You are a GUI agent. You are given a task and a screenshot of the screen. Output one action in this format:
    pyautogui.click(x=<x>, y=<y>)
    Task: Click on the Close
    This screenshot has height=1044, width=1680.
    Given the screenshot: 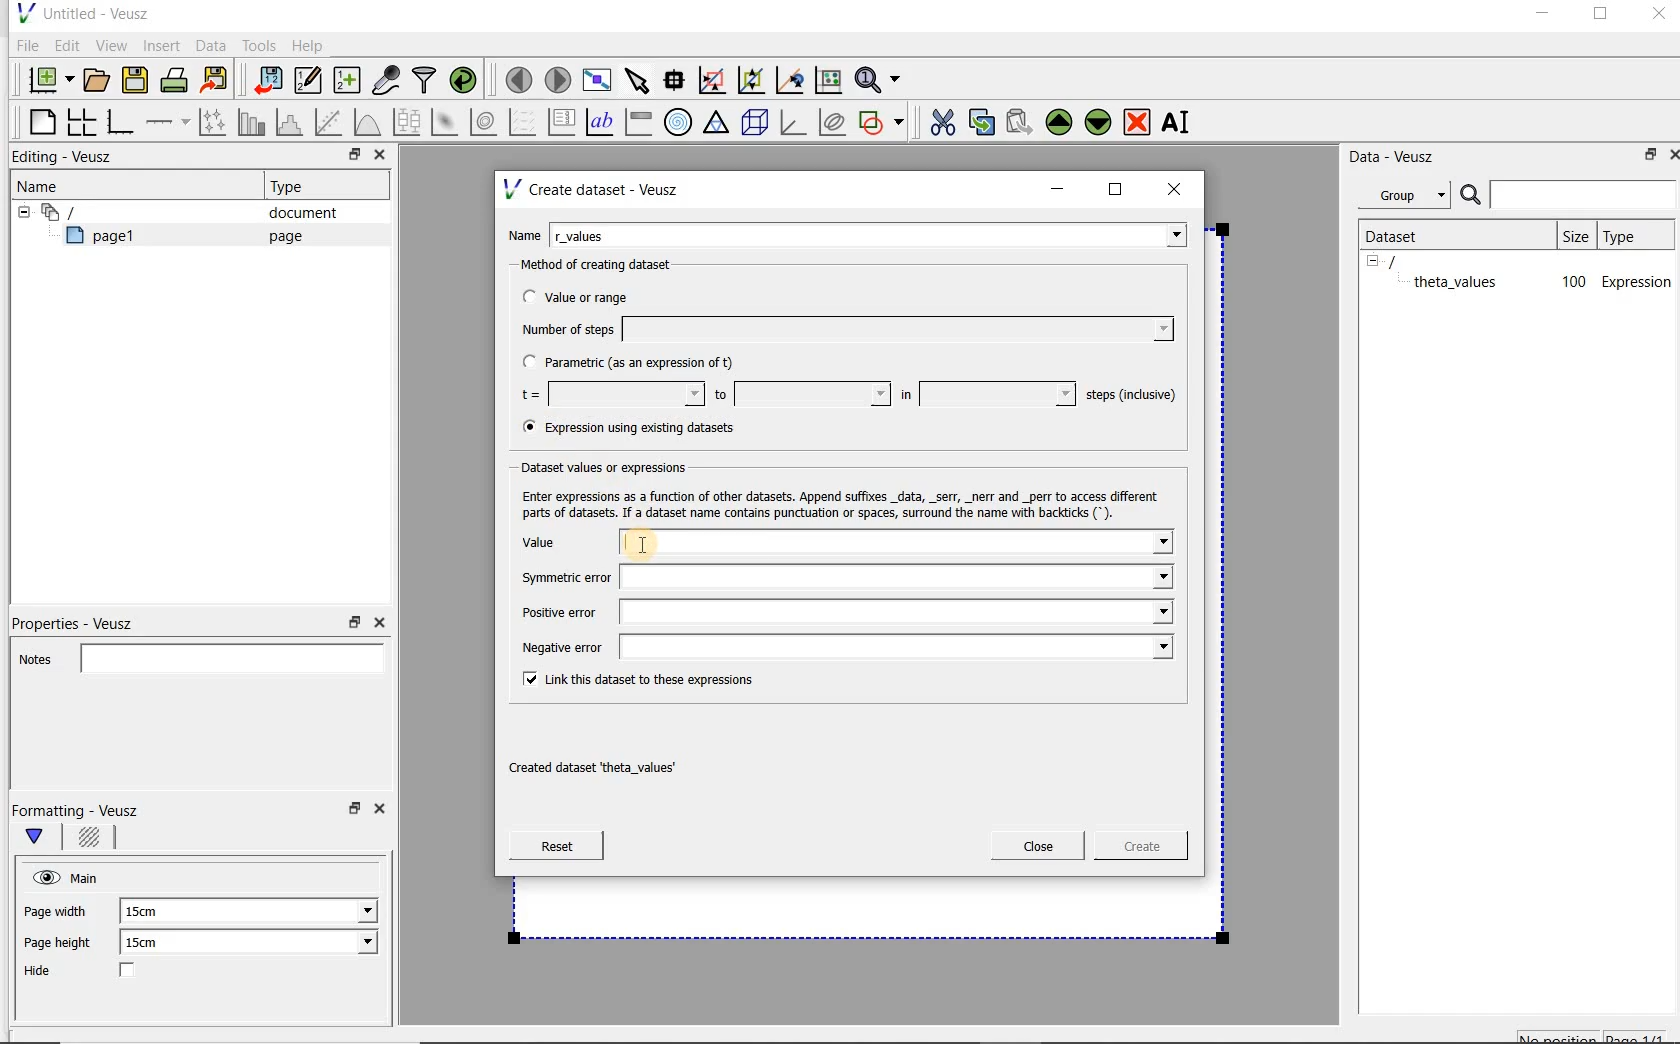 What is the action you would take?
    pyautogui.click(x=378, y=157)
    